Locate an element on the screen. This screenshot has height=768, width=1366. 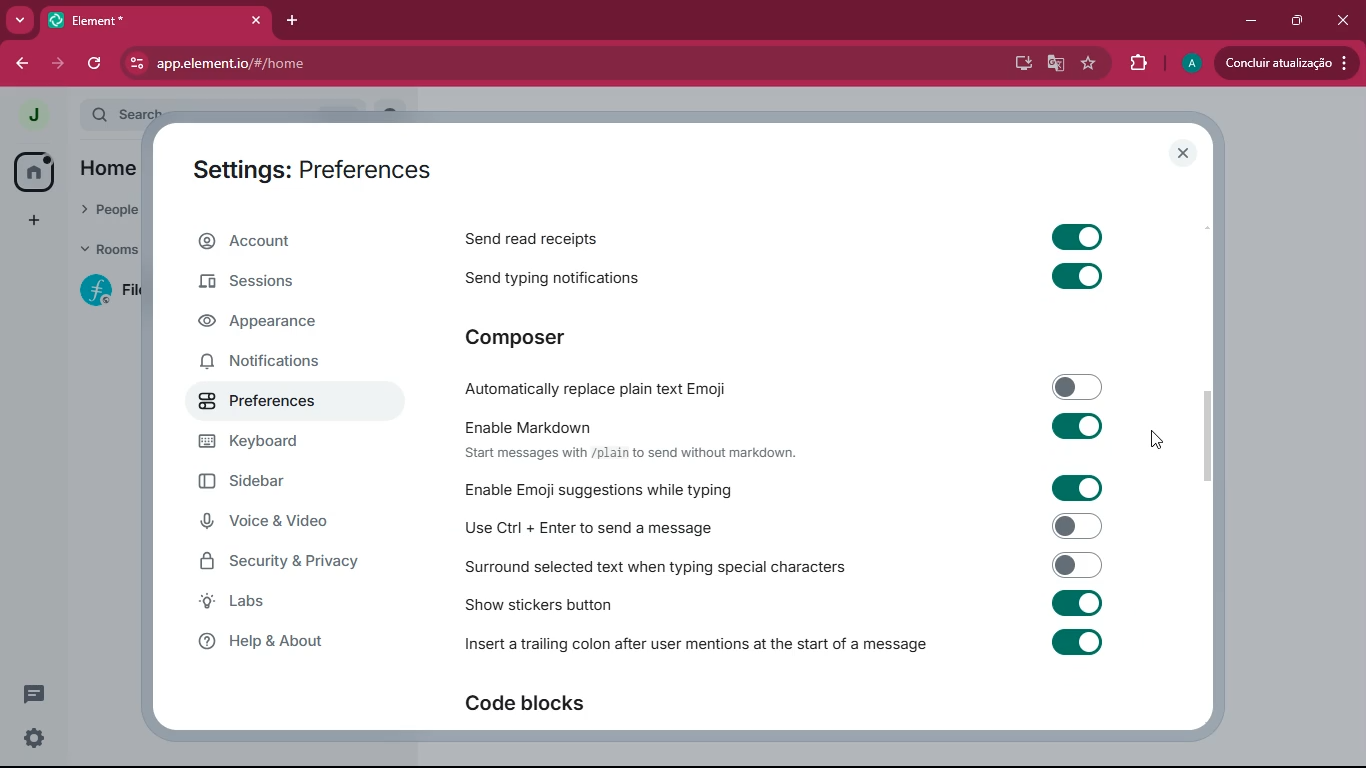
back is located at coordinates (21, 64).